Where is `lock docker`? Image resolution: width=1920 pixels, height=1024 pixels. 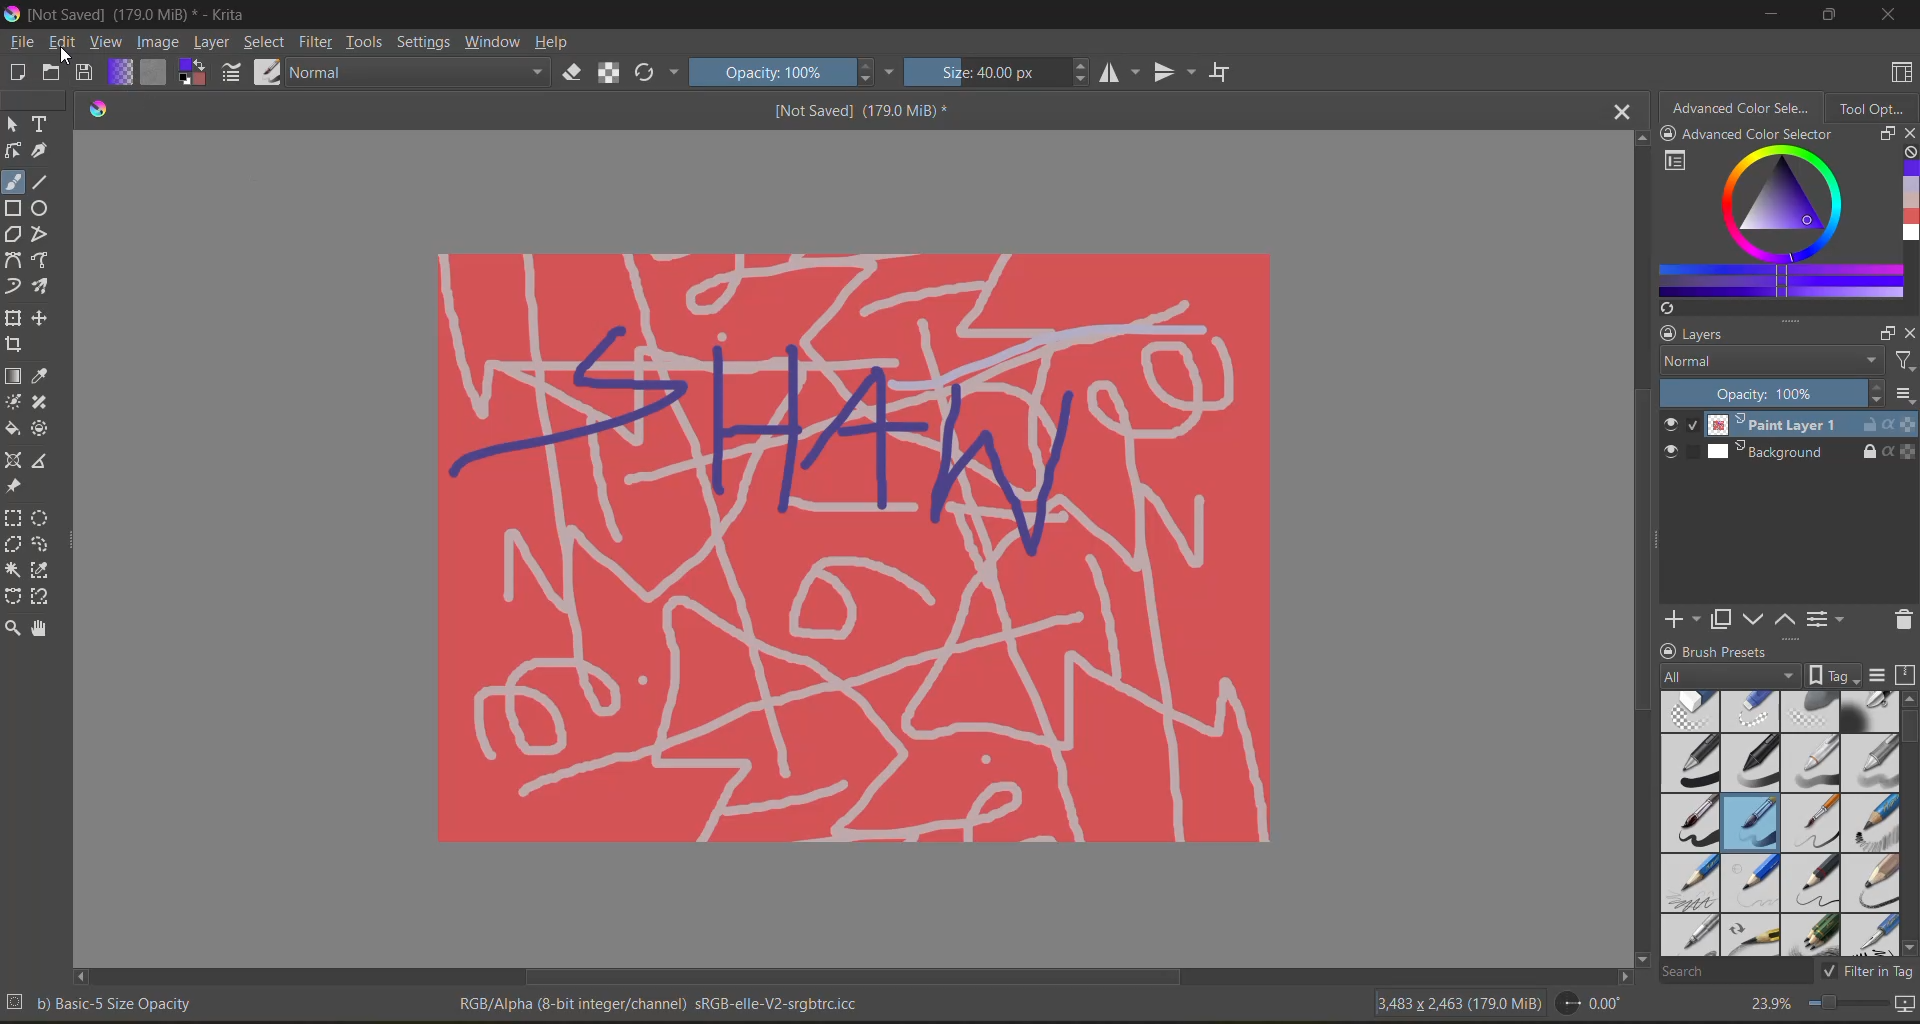
lock docker is located at coordinates (1671, 651).